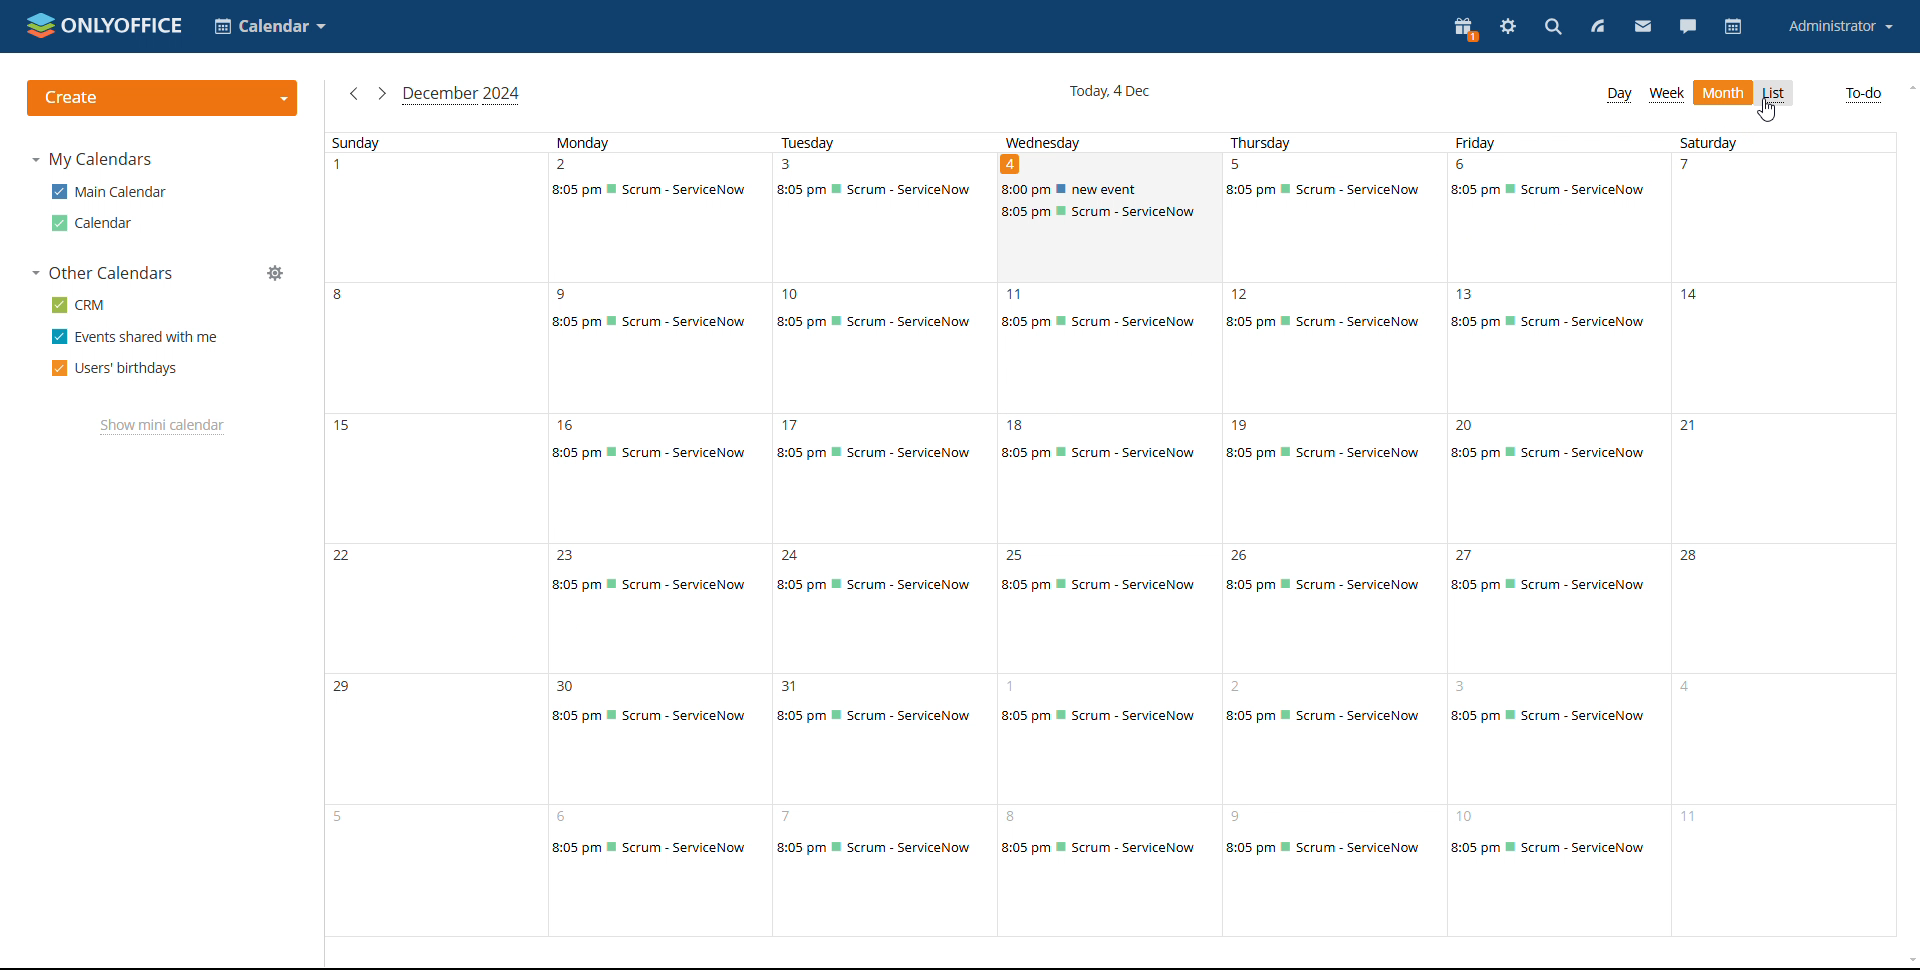  Describe the element at coordinates (652, 141) in the screenshot. I see `monday` at that location.